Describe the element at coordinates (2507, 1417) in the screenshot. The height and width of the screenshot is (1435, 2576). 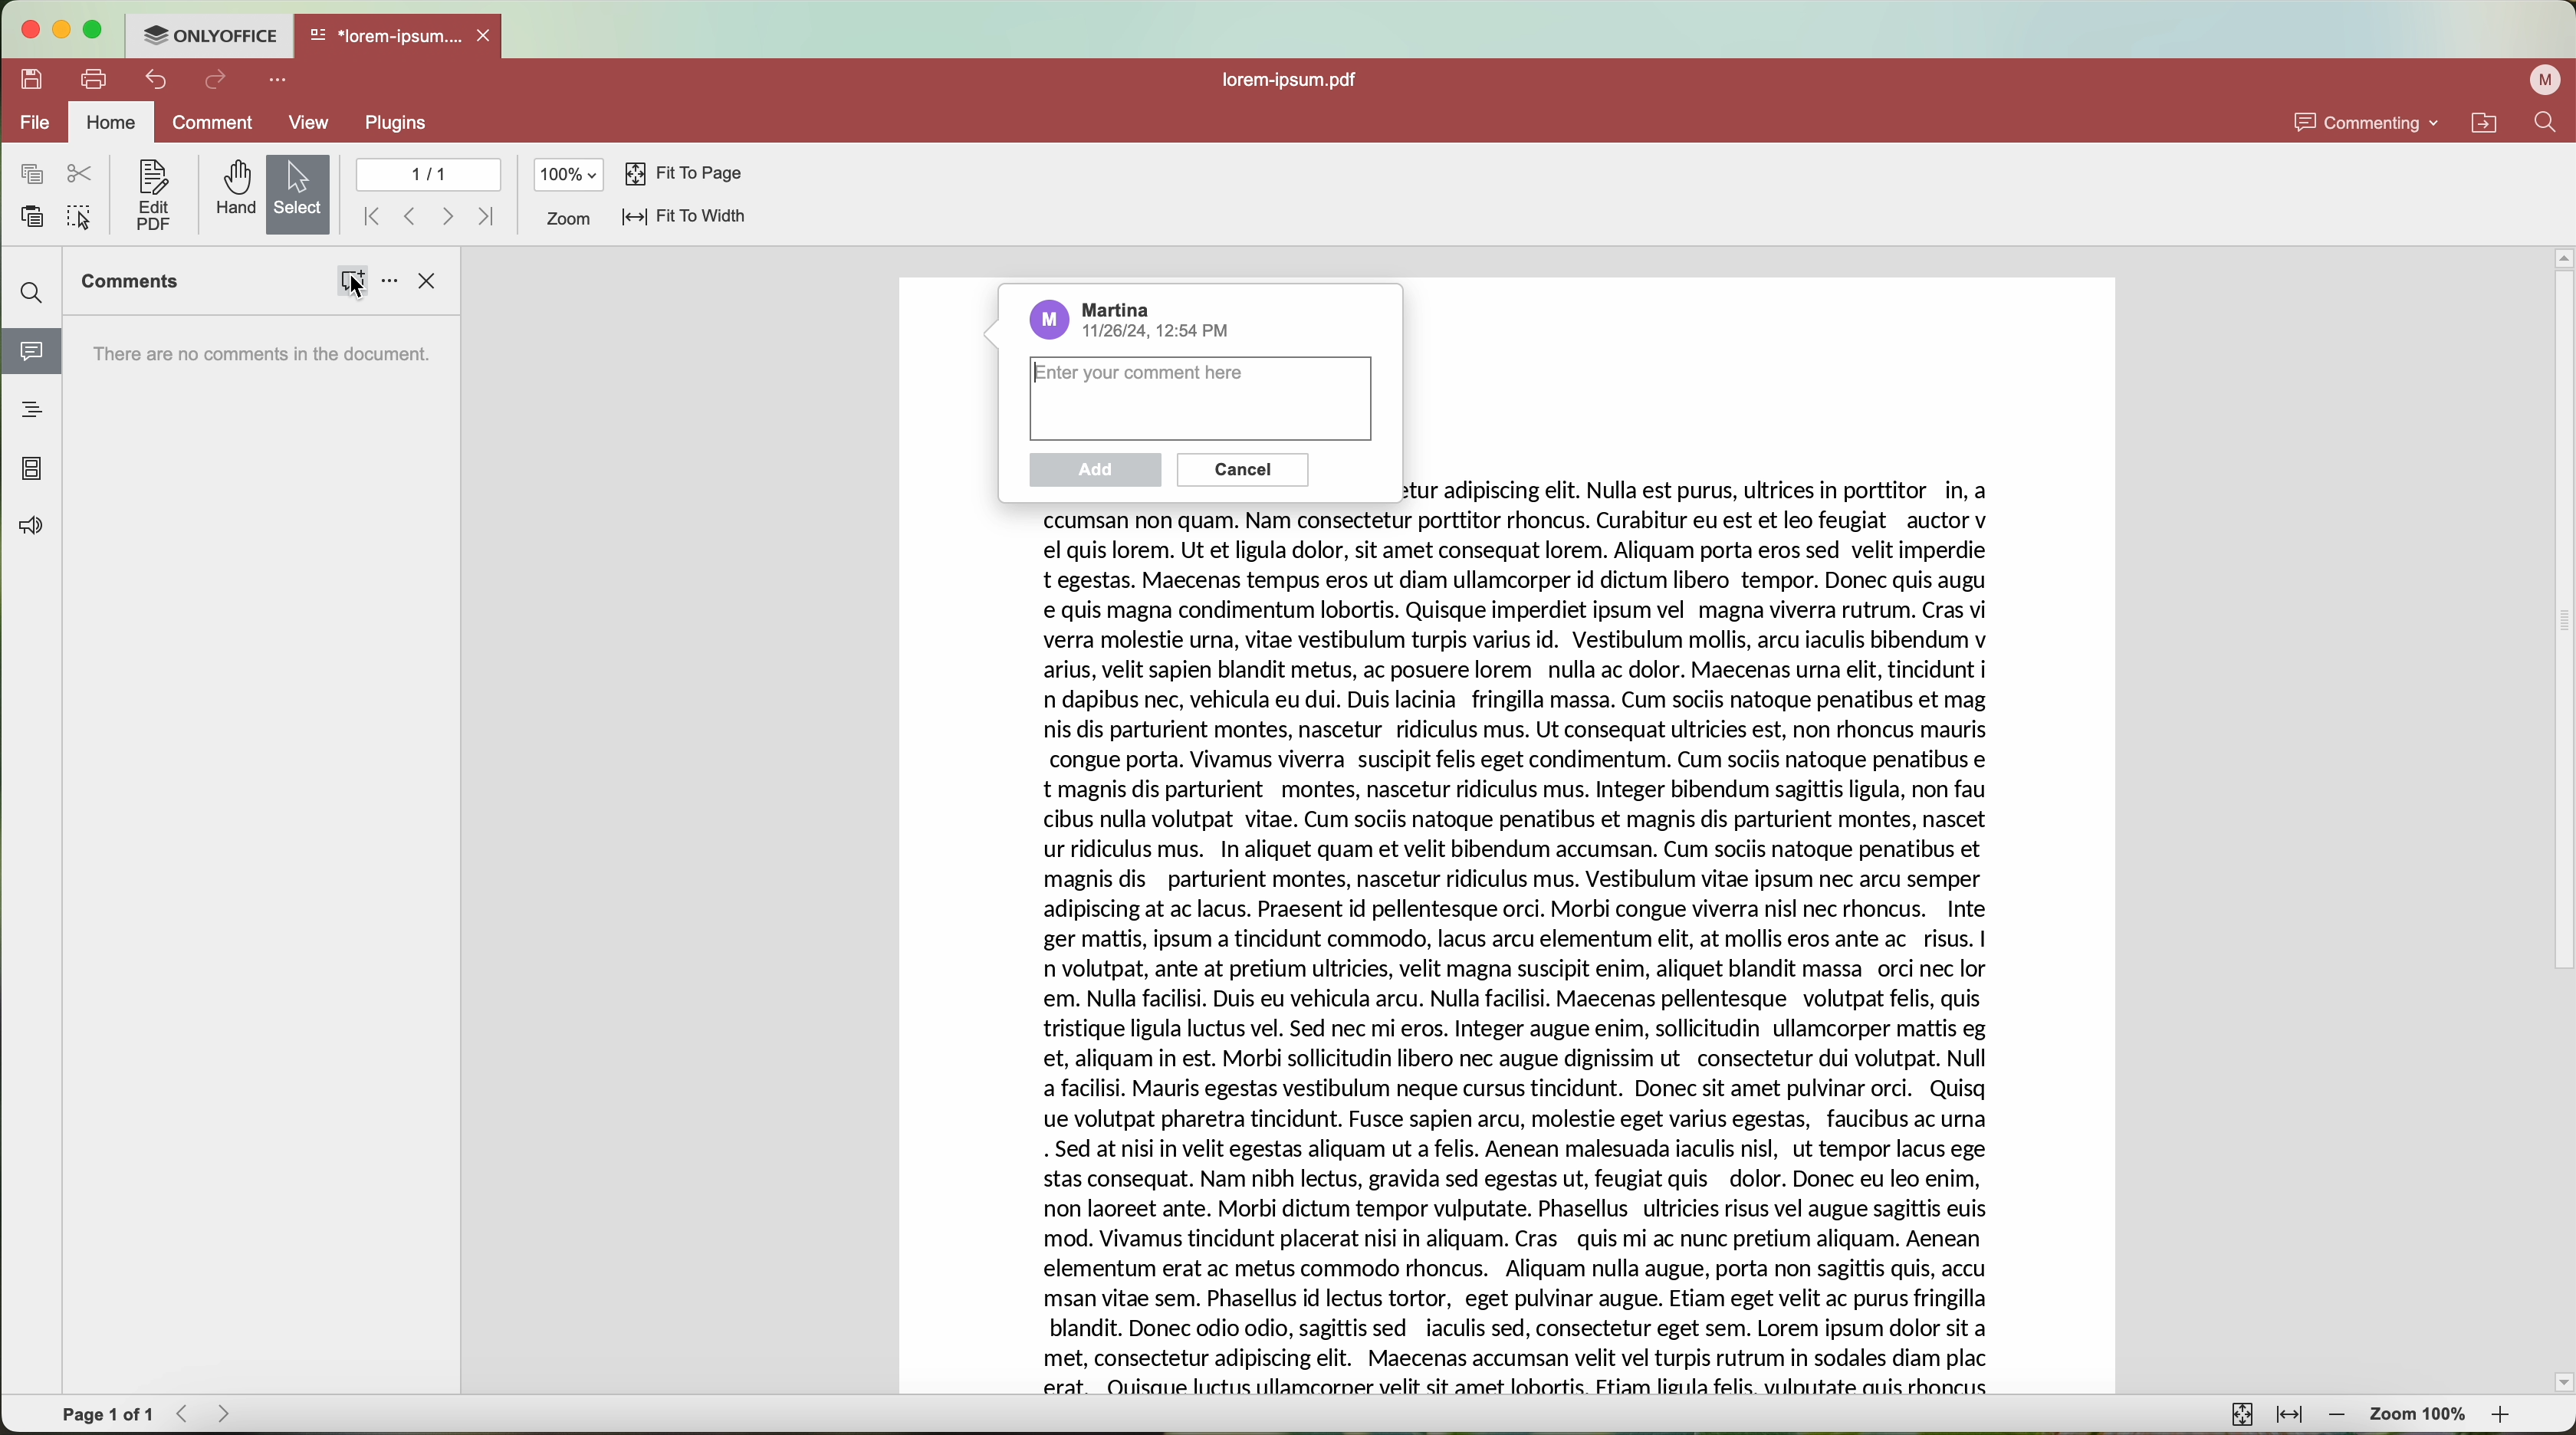
I see `zoom in` at that location.